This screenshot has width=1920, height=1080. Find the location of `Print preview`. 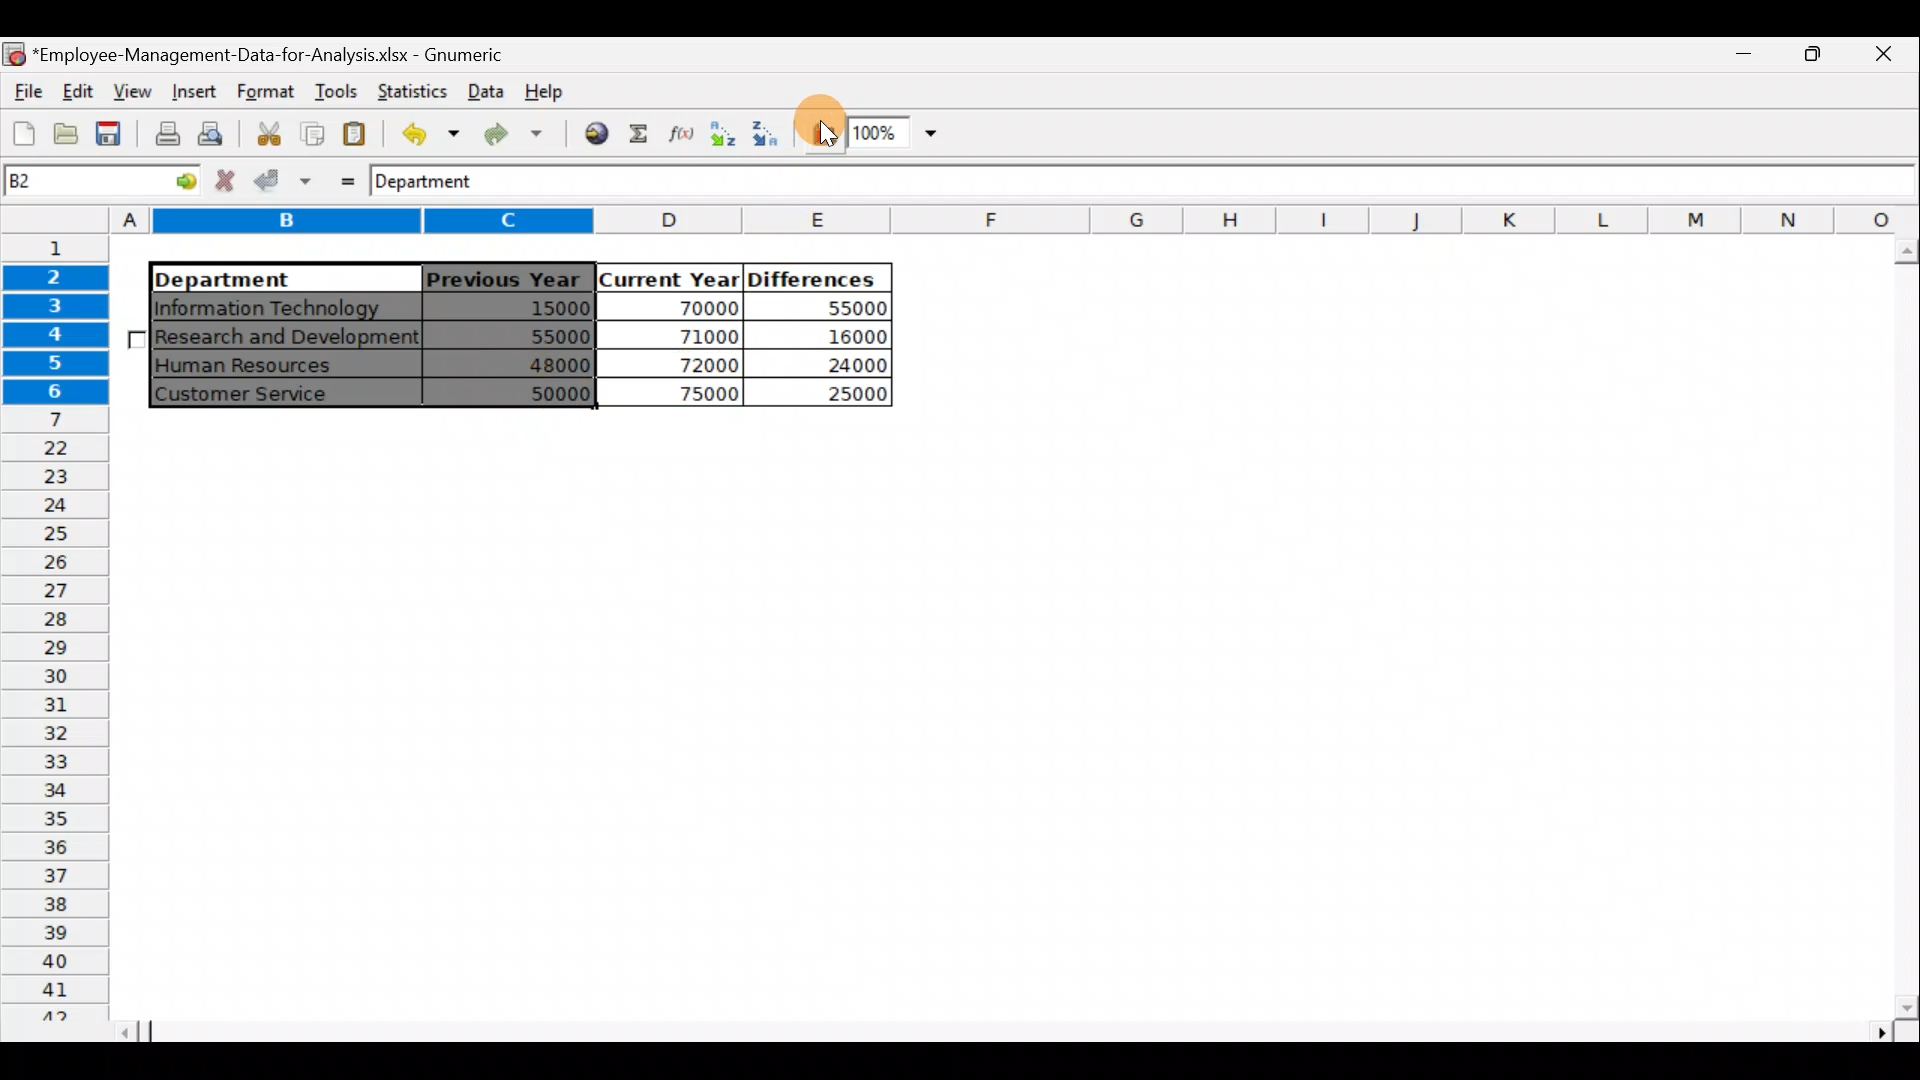

Print preview is located at coordinates (215, 133).